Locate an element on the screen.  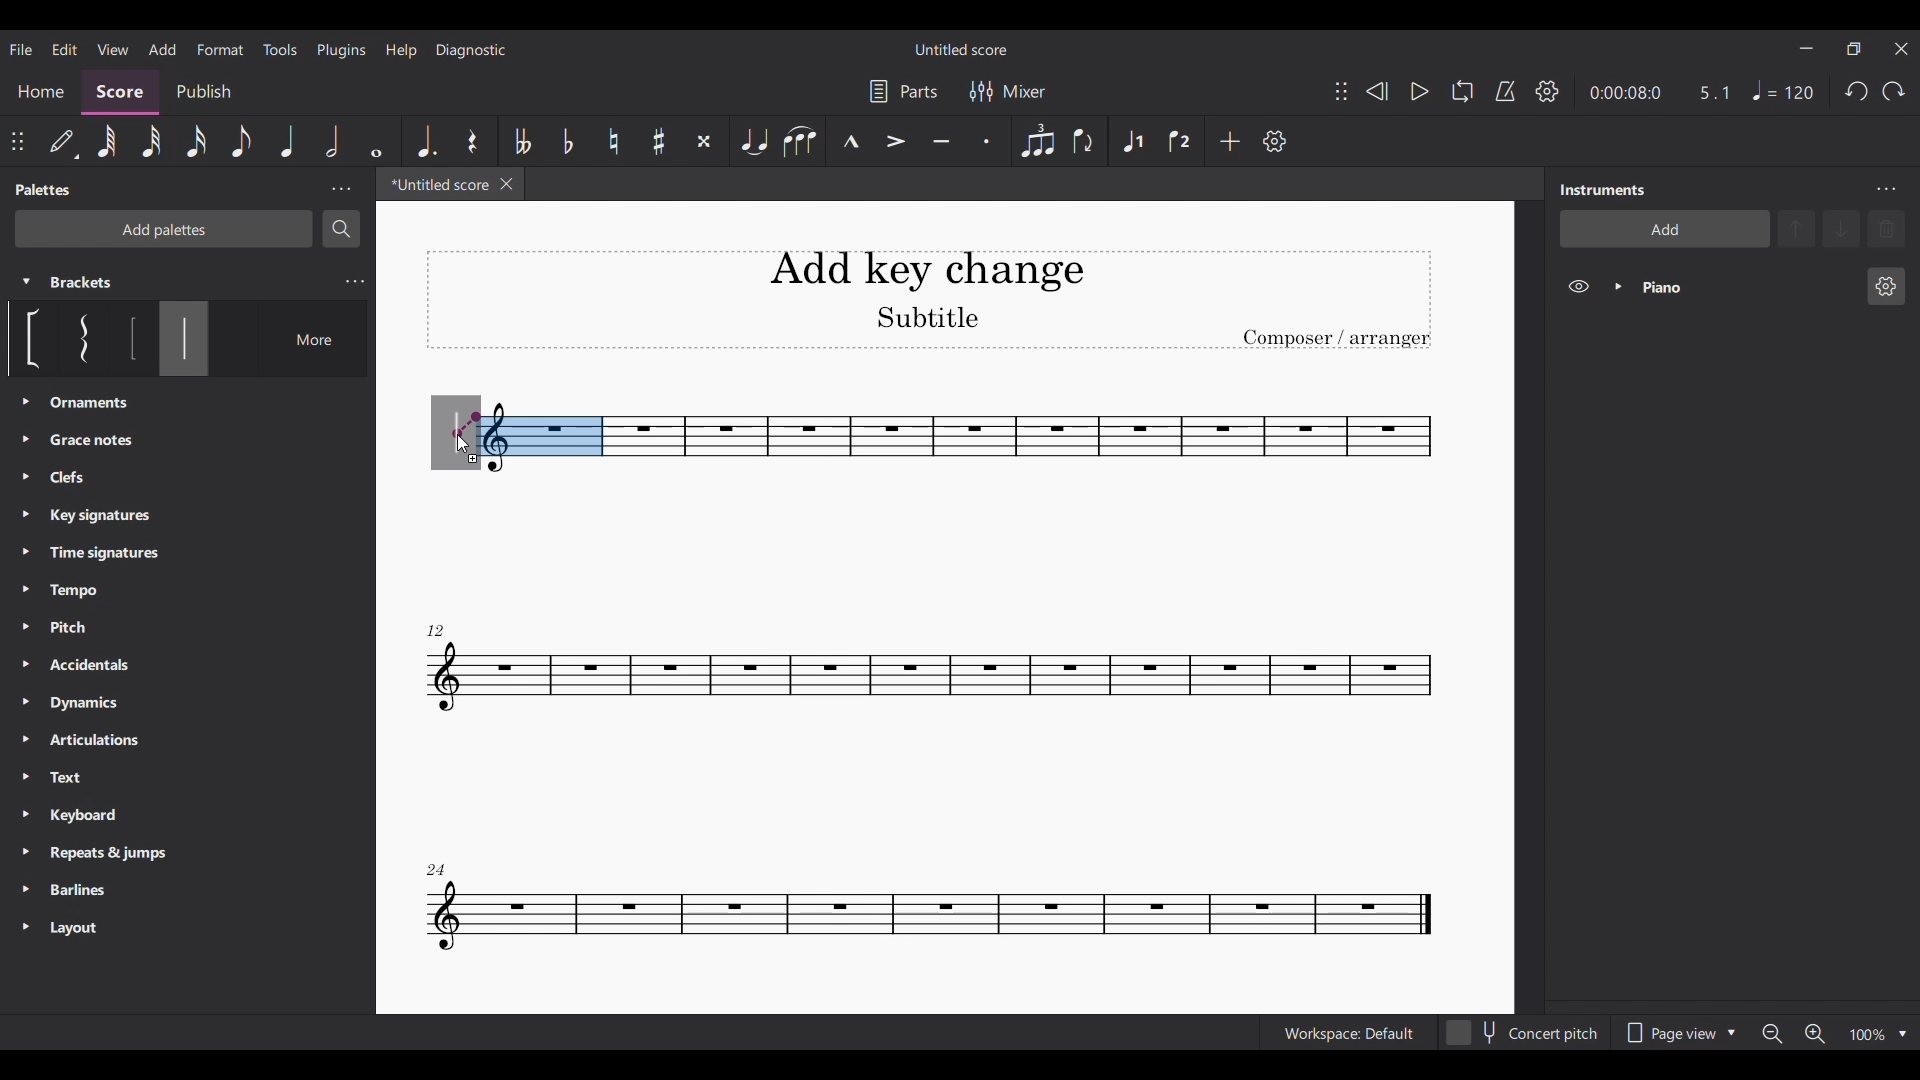
Flip direction is located at coordinates (1083, 141).